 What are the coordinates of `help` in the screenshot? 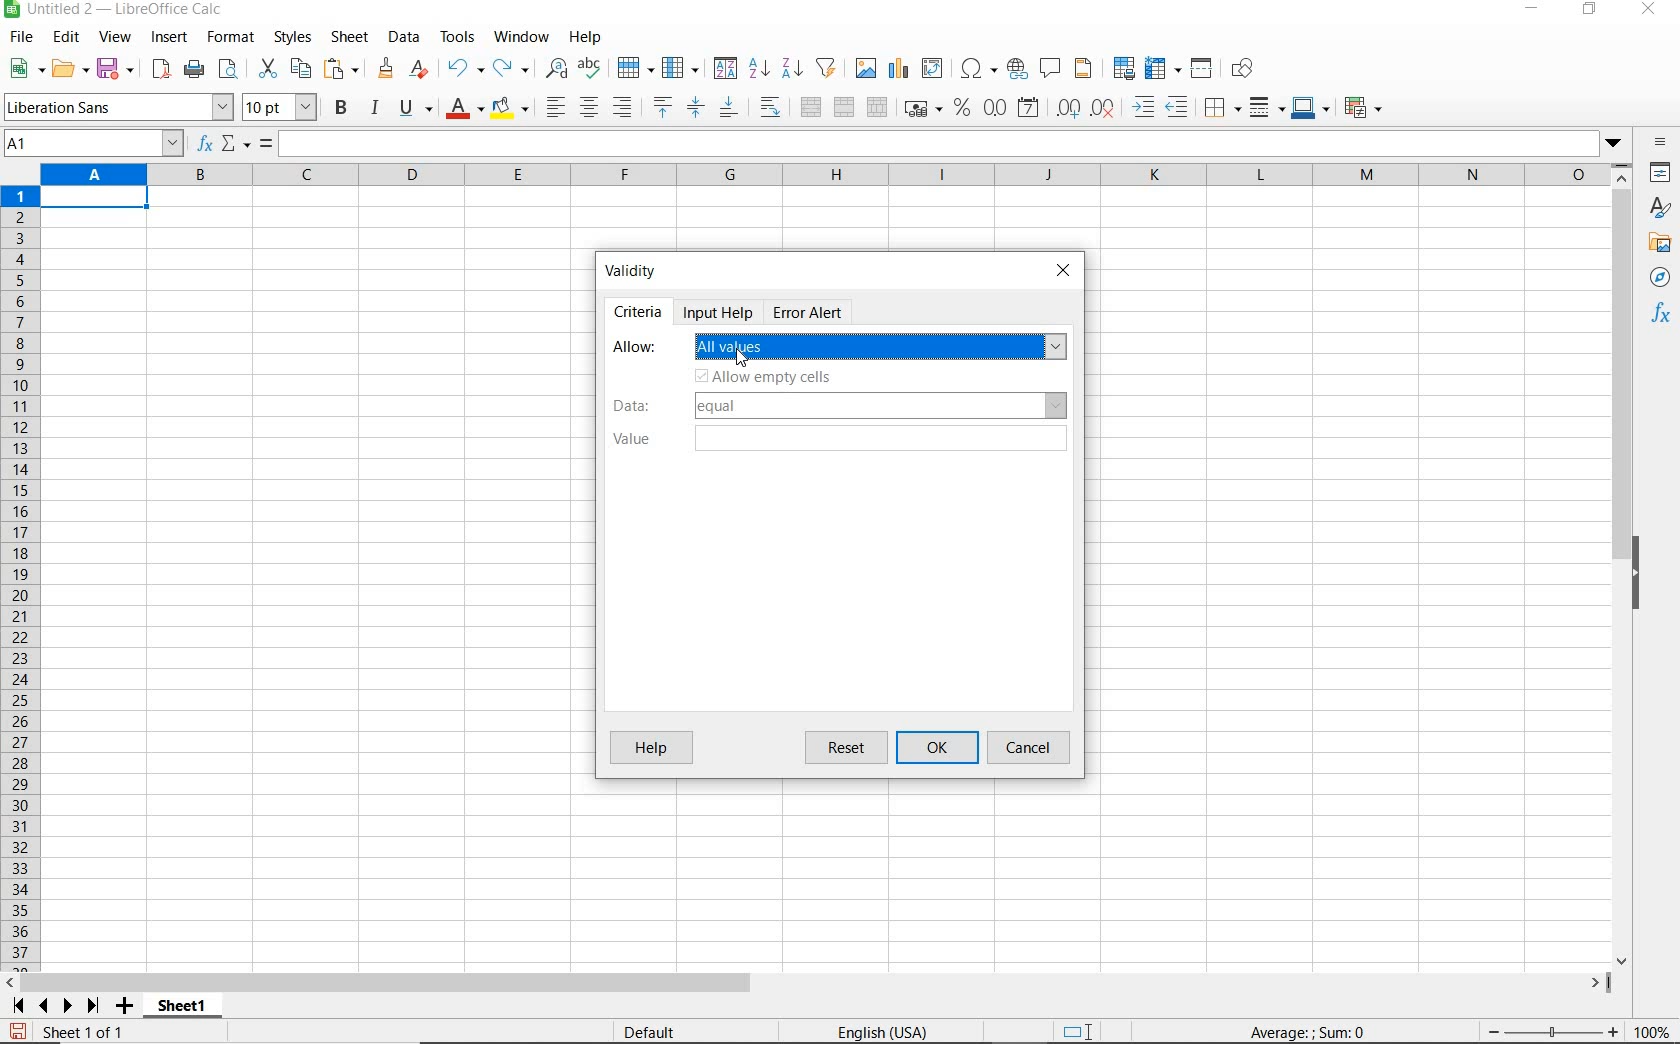 It's located at (585, 37).